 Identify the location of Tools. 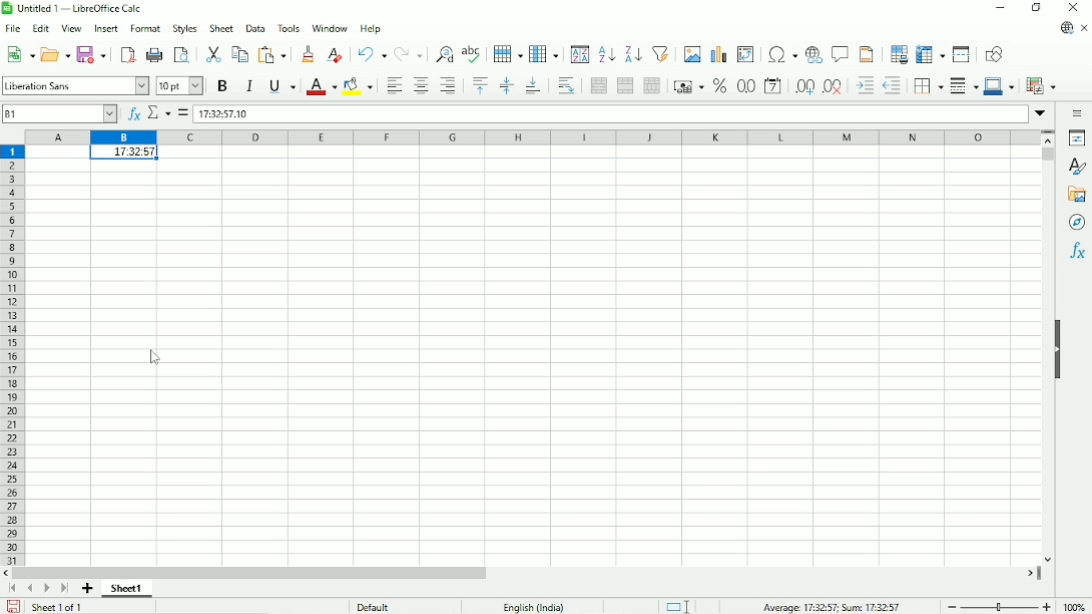
(287, 28).